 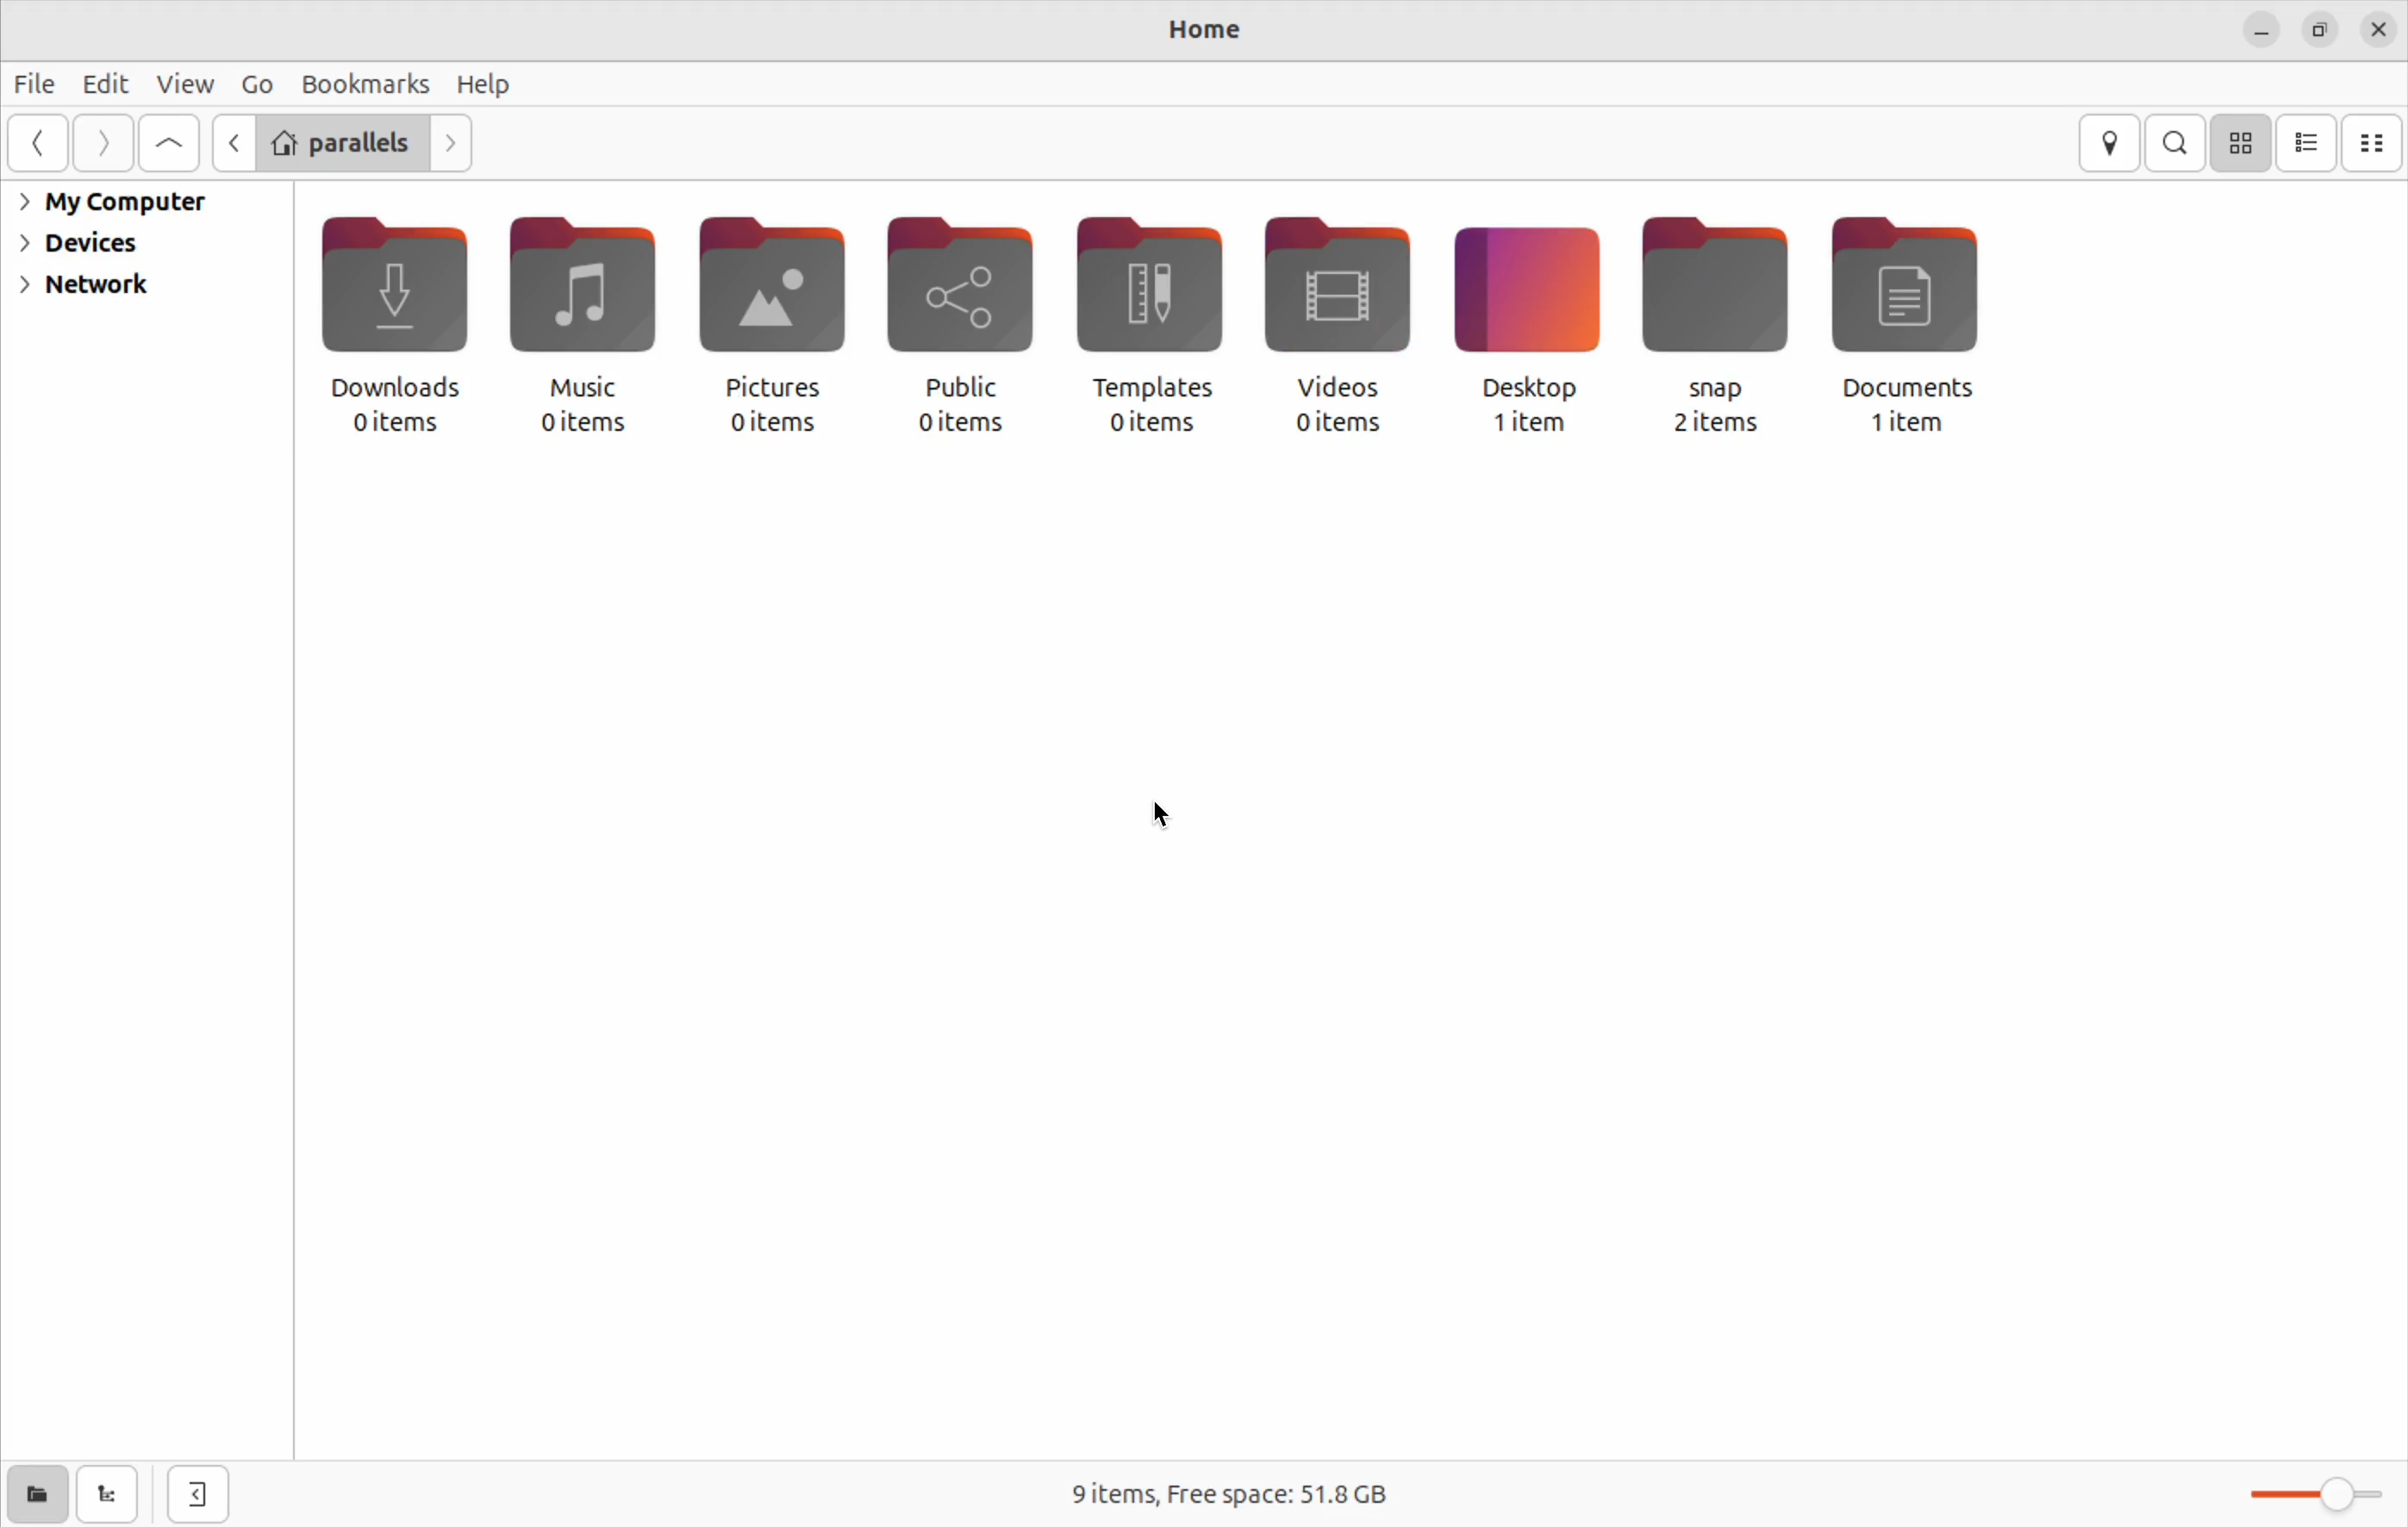 I want to click on show tree view, so click(x=116, y=1498).